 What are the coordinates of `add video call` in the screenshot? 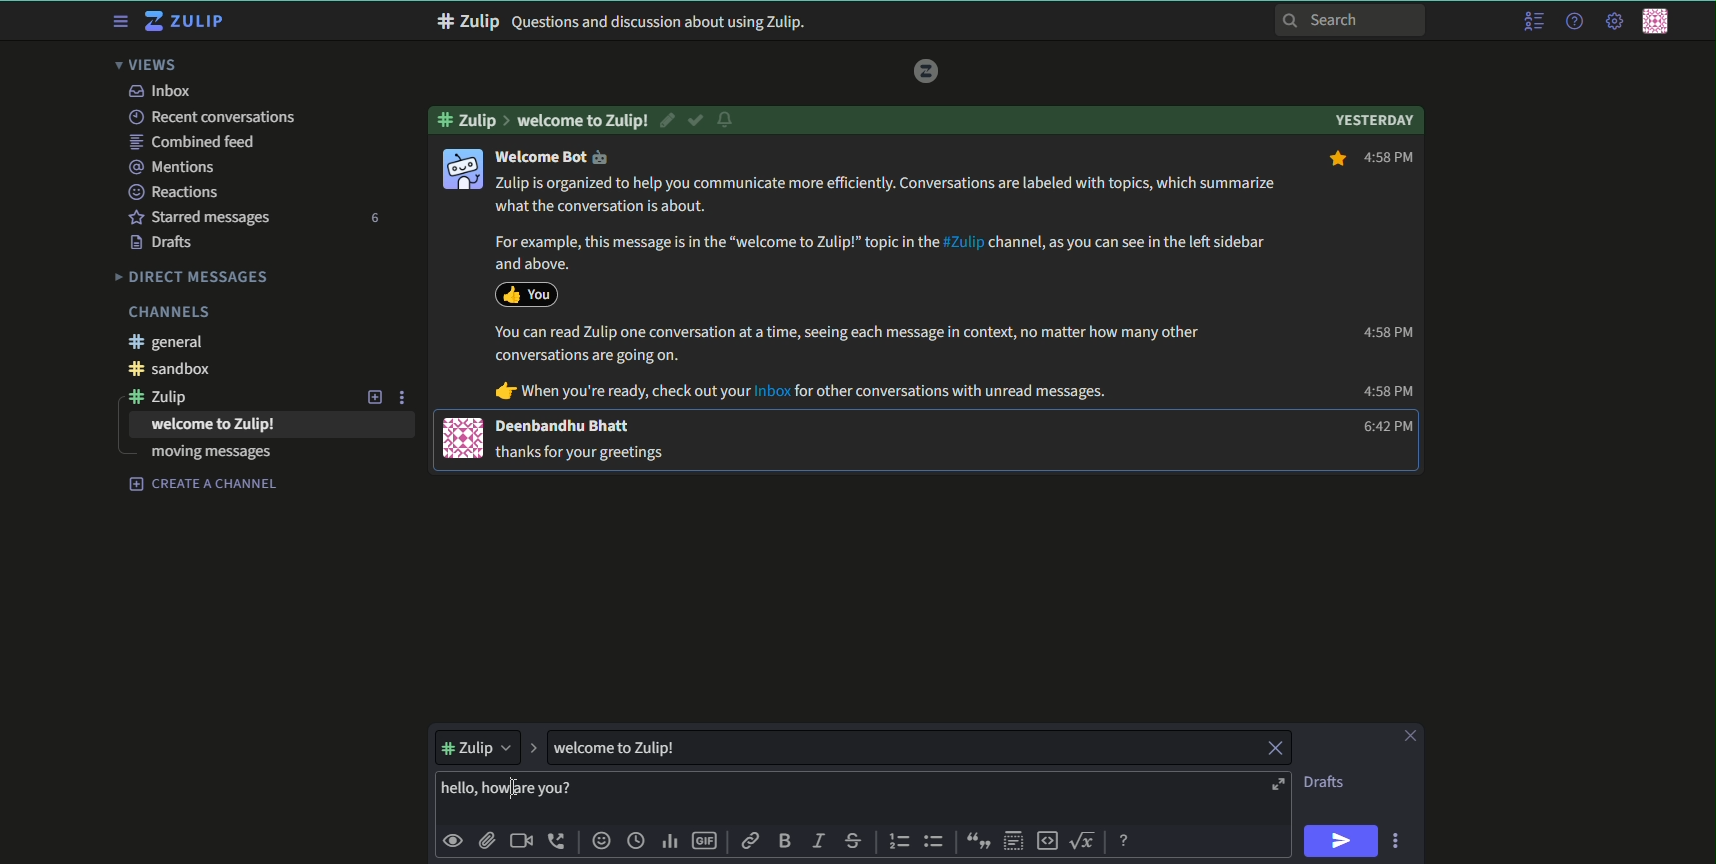 It's located at (521, 841).